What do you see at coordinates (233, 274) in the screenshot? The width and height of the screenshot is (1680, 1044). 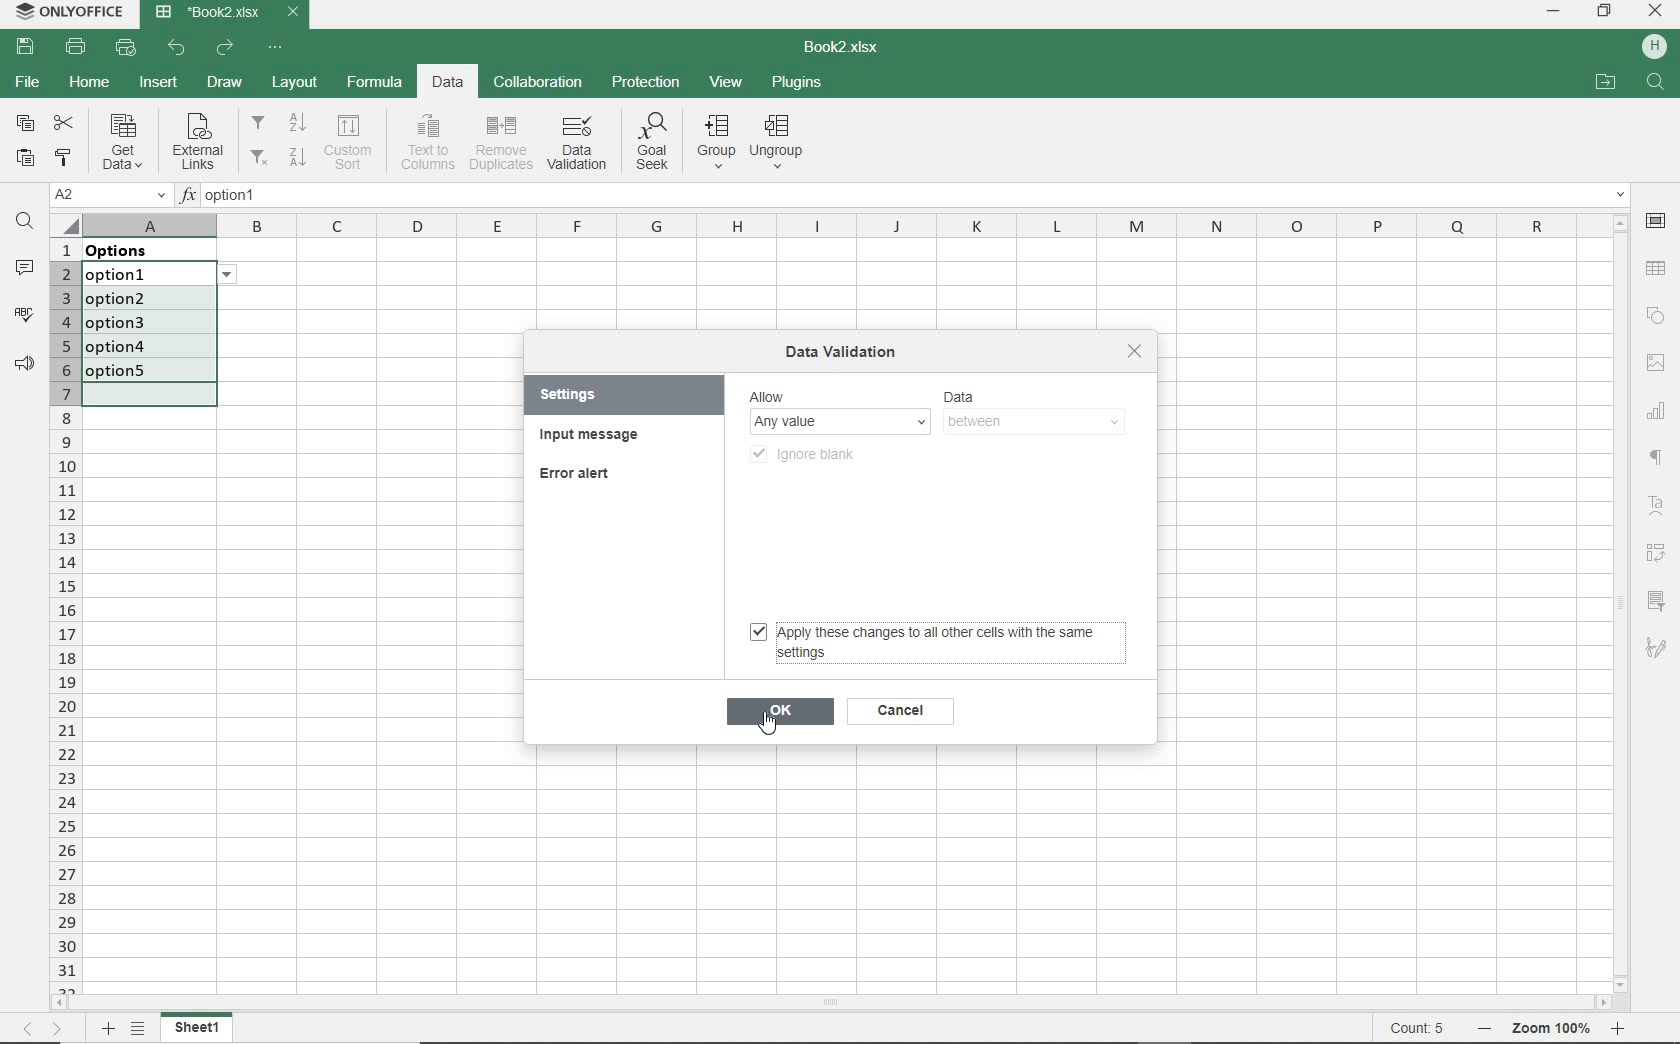 I see `options` at bounding box center [233, 274].